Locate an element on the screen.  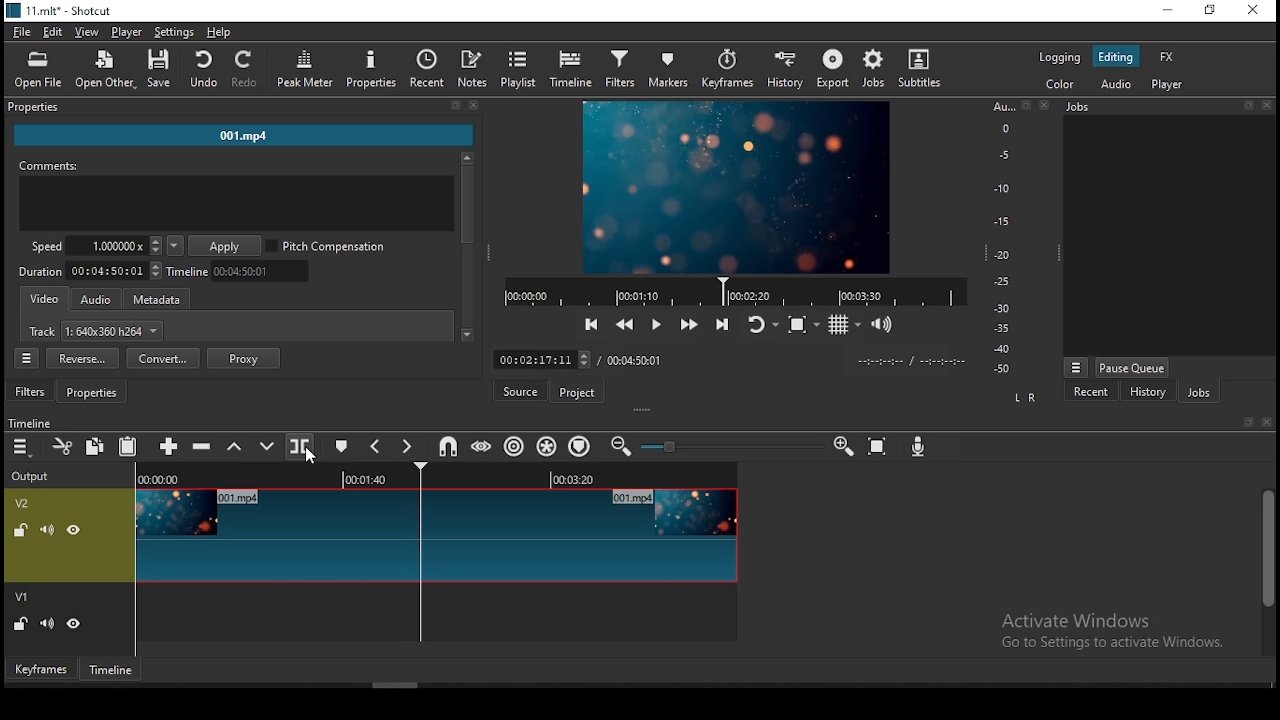
split at playhead is located at coordinates (302, 446).